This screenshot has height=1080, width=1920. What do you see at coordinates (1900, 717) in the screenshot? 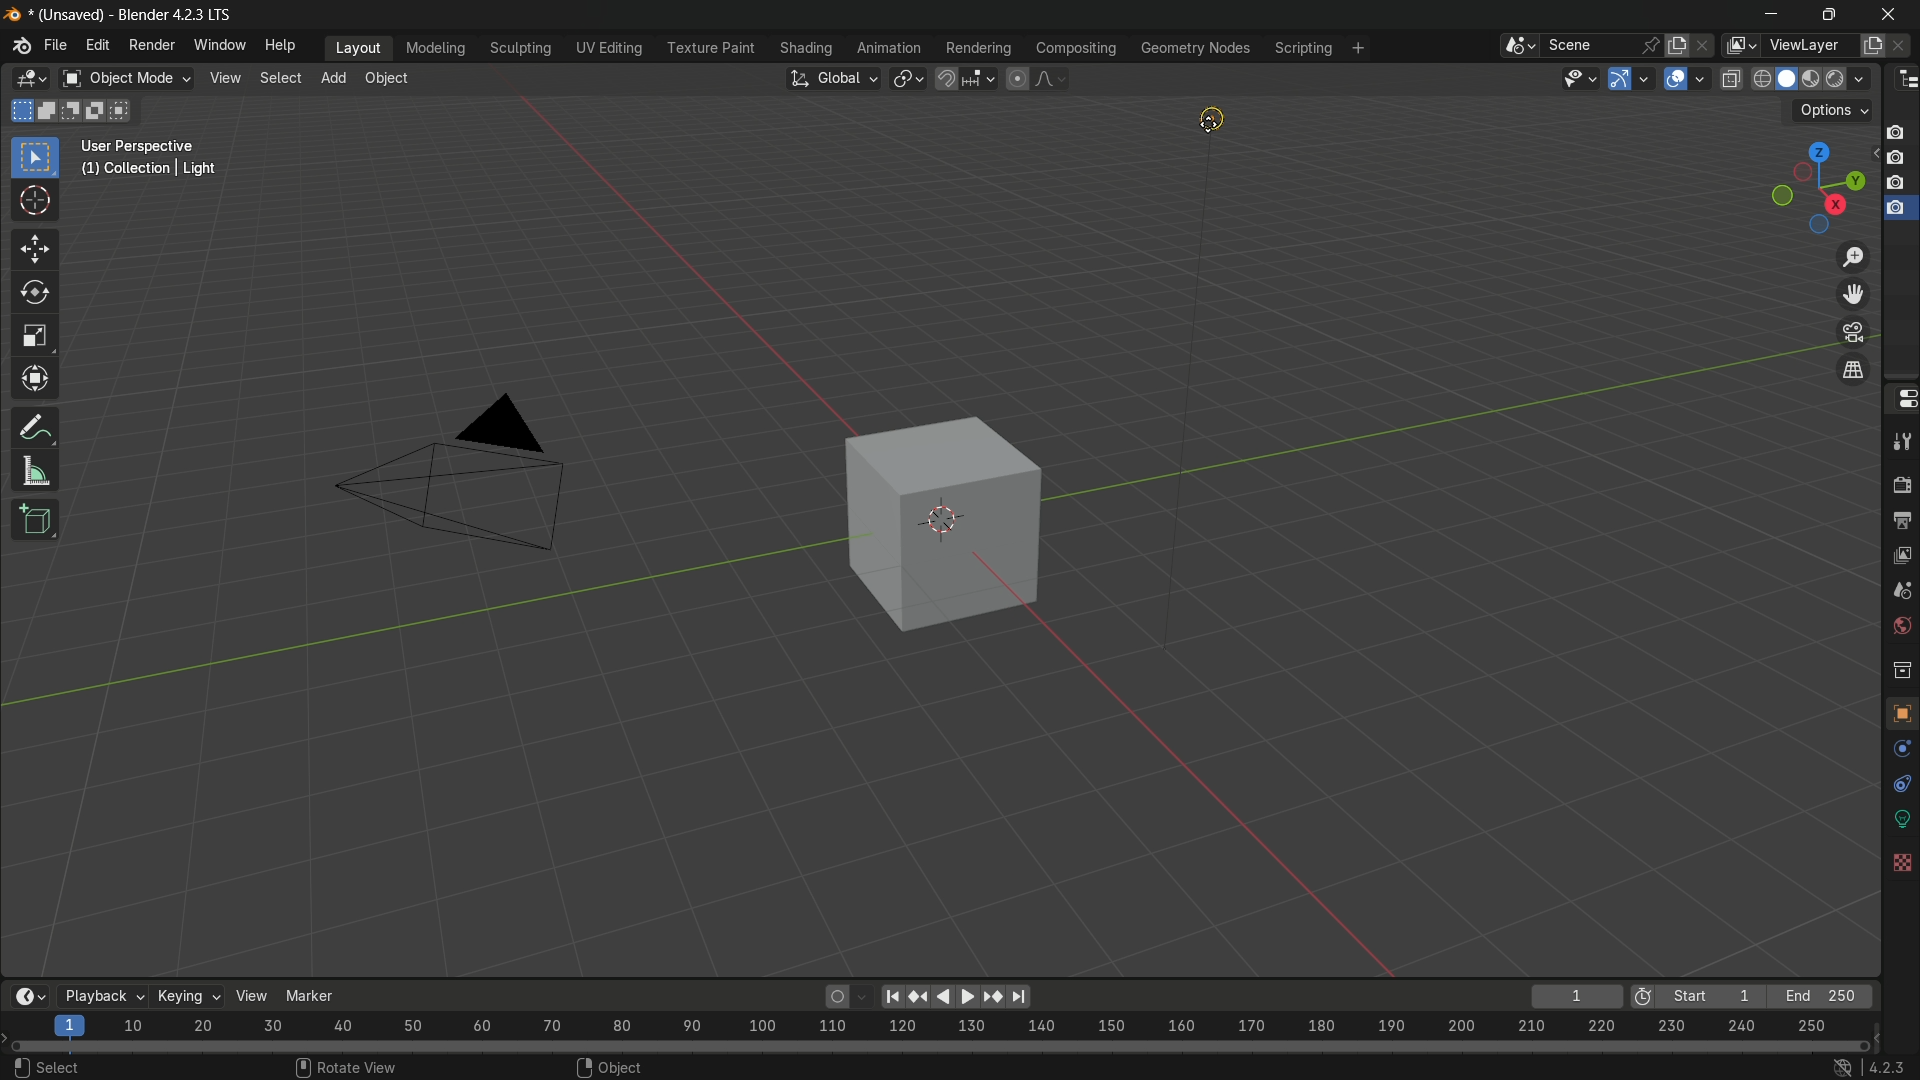
I see `object` at bounding box center [1900, 717].